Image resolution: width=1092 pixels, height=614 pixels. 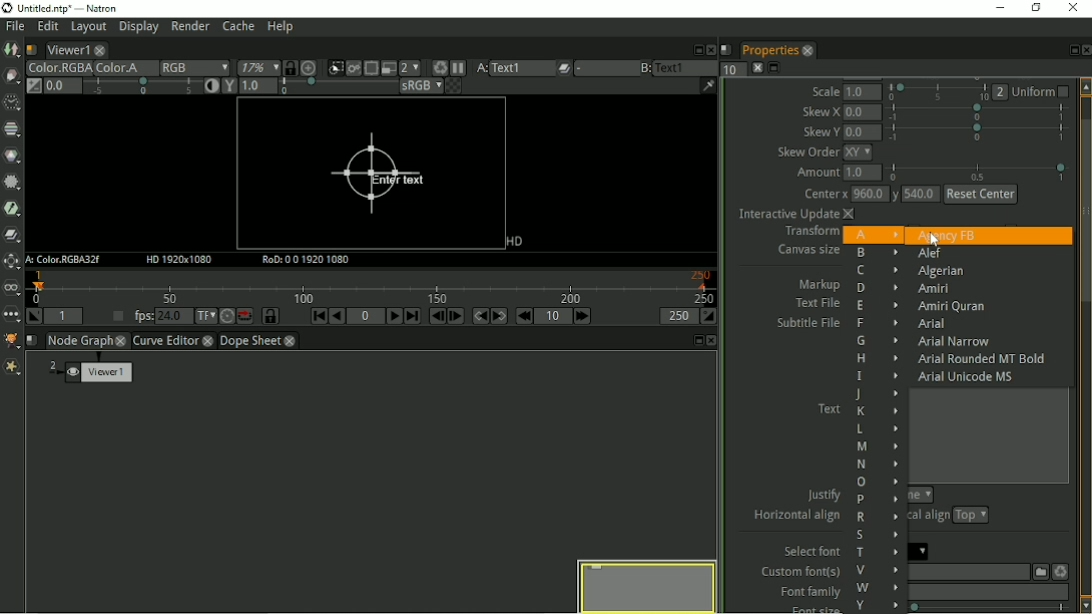 What do you see at coordinates (979, 171) in the screenshot?
I see `selection bar` at bounding box center [979, 171].